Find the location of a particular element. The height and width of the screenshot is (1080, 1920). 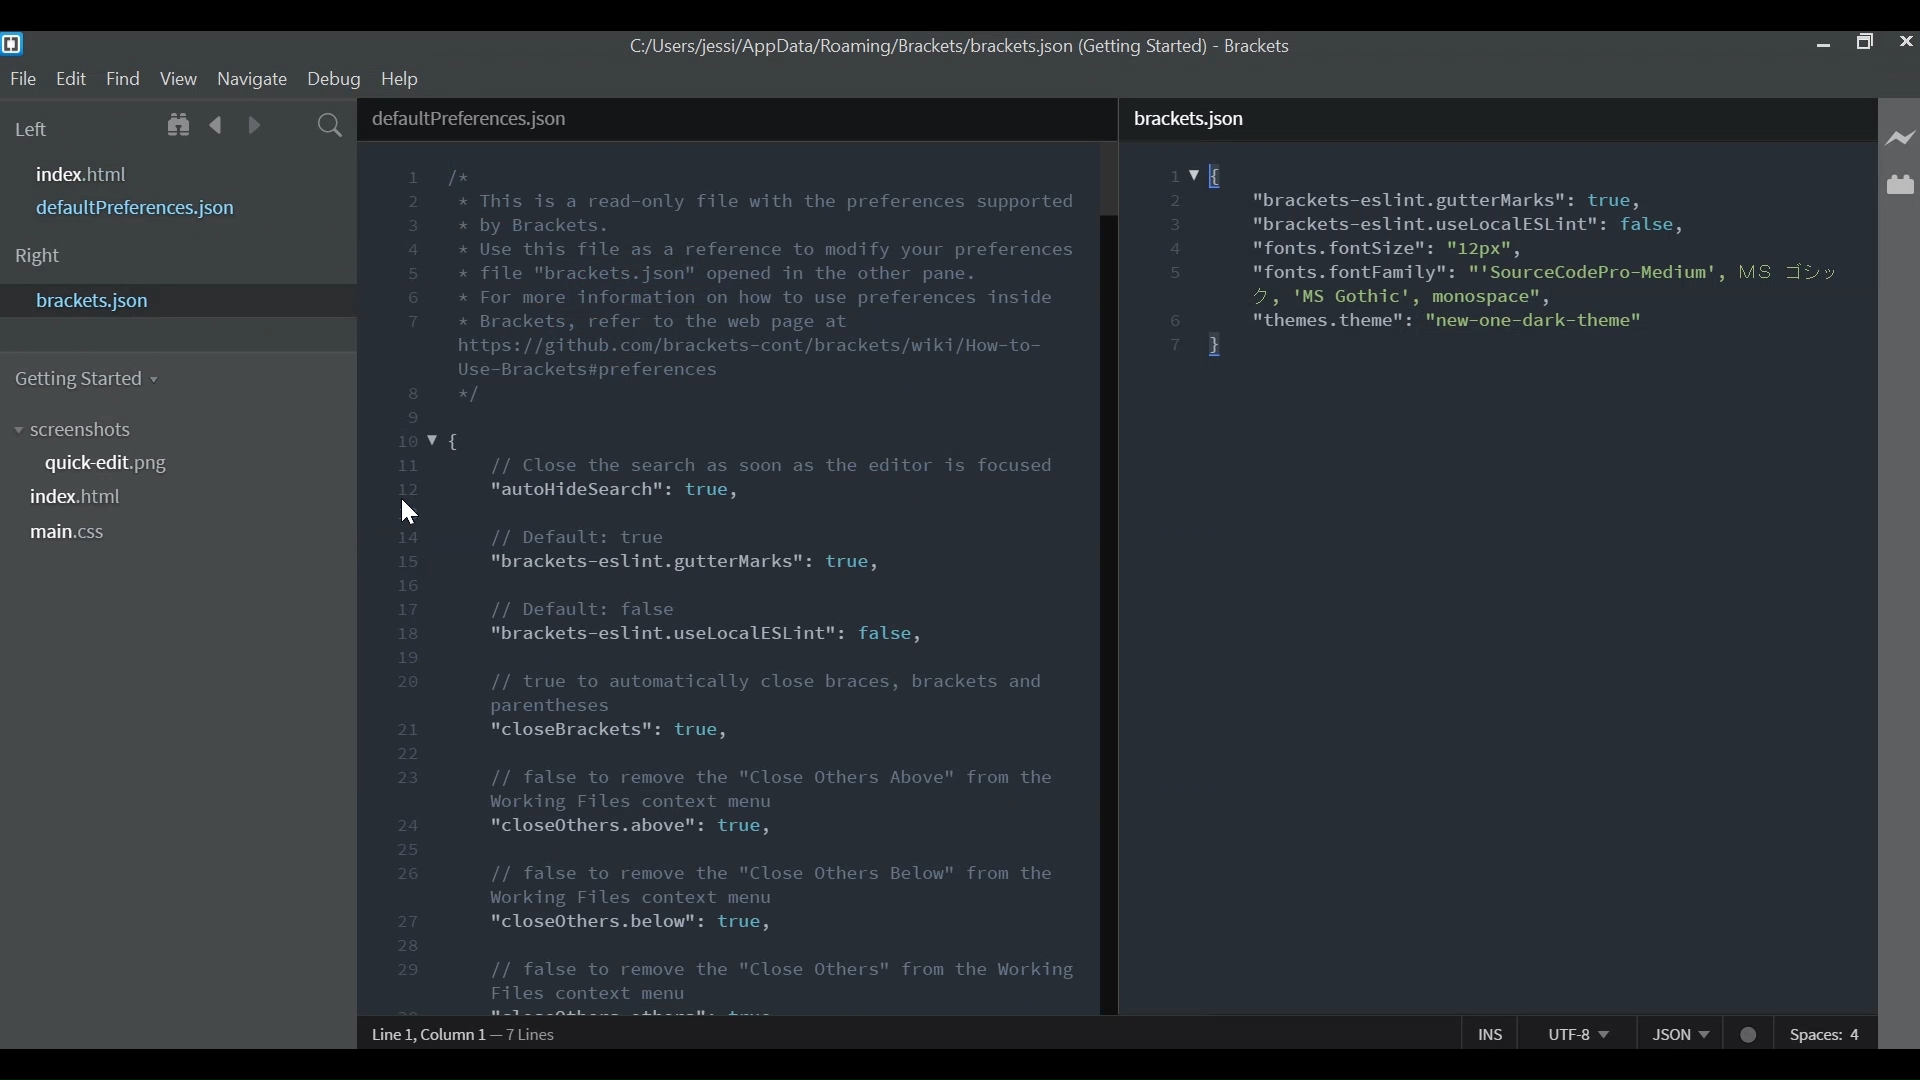

1234567 is located at coordinates (1177, 262).